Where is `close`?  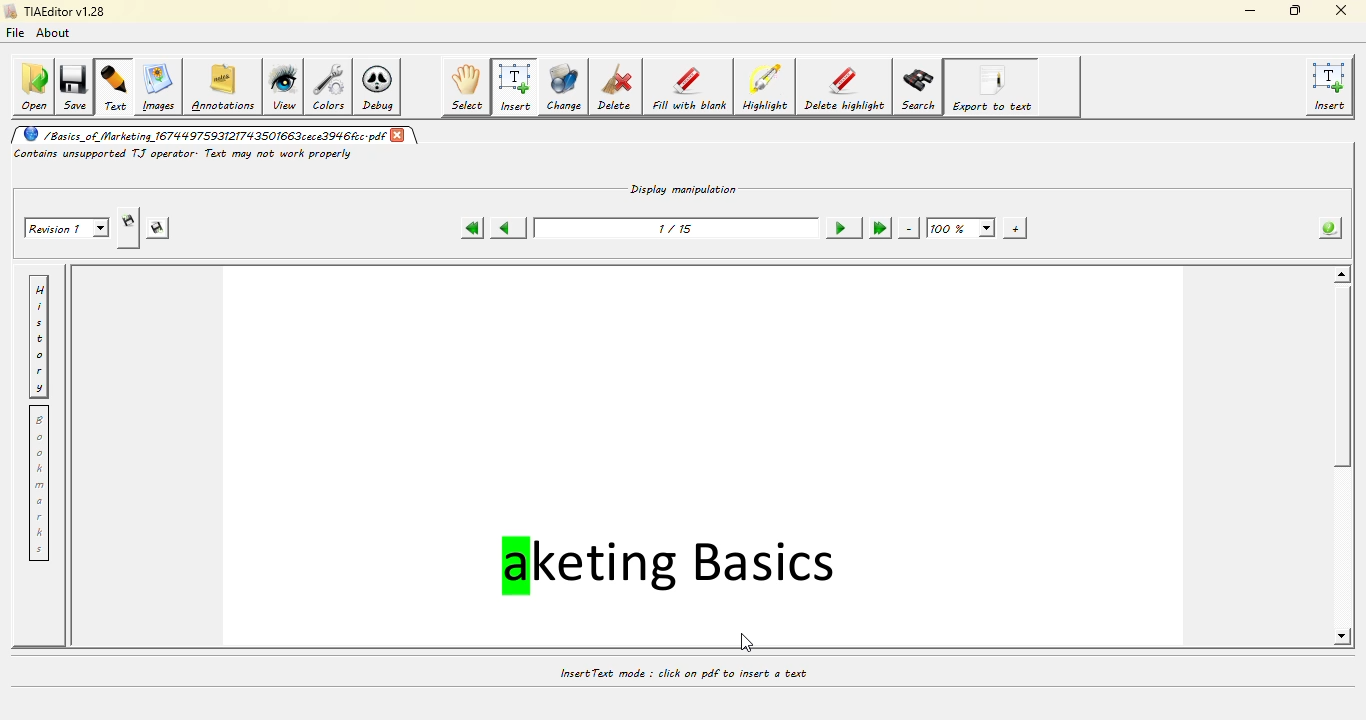
close is located at coordinates (401, 136).